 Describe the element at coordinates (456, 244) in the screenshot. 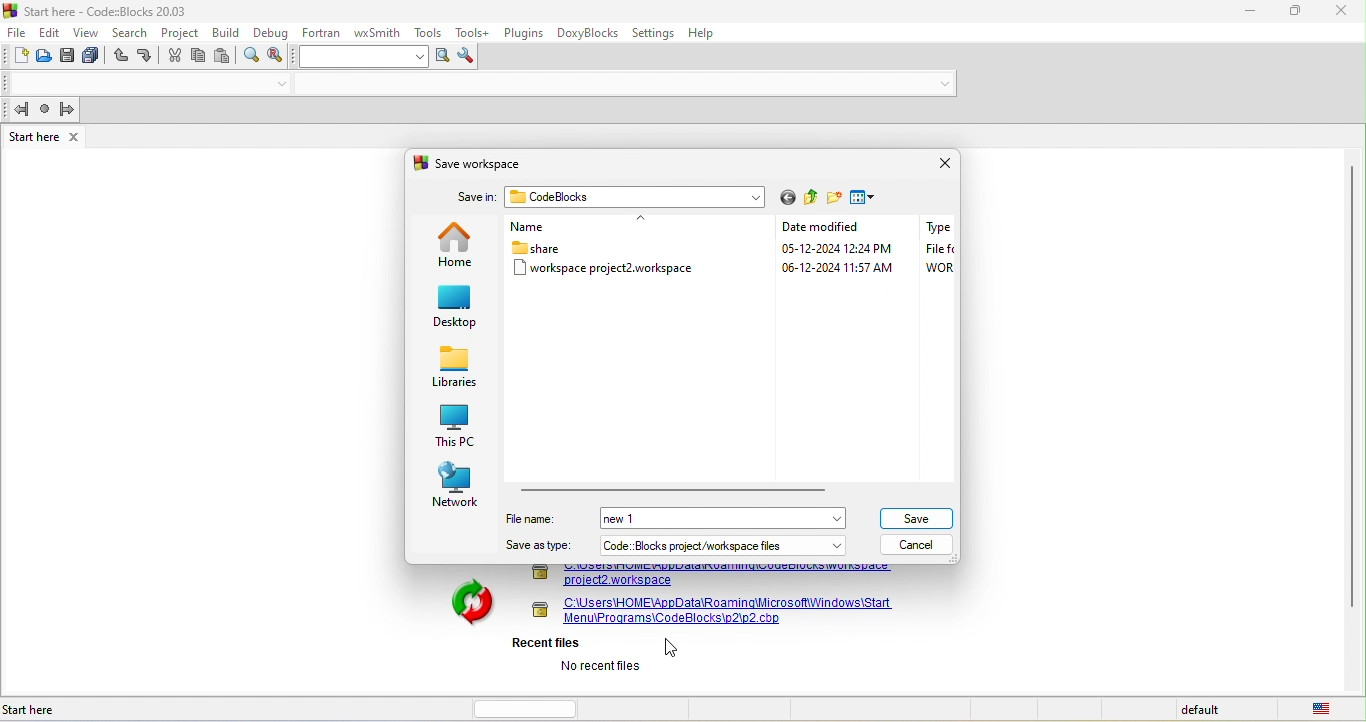

I see `home` at that location.